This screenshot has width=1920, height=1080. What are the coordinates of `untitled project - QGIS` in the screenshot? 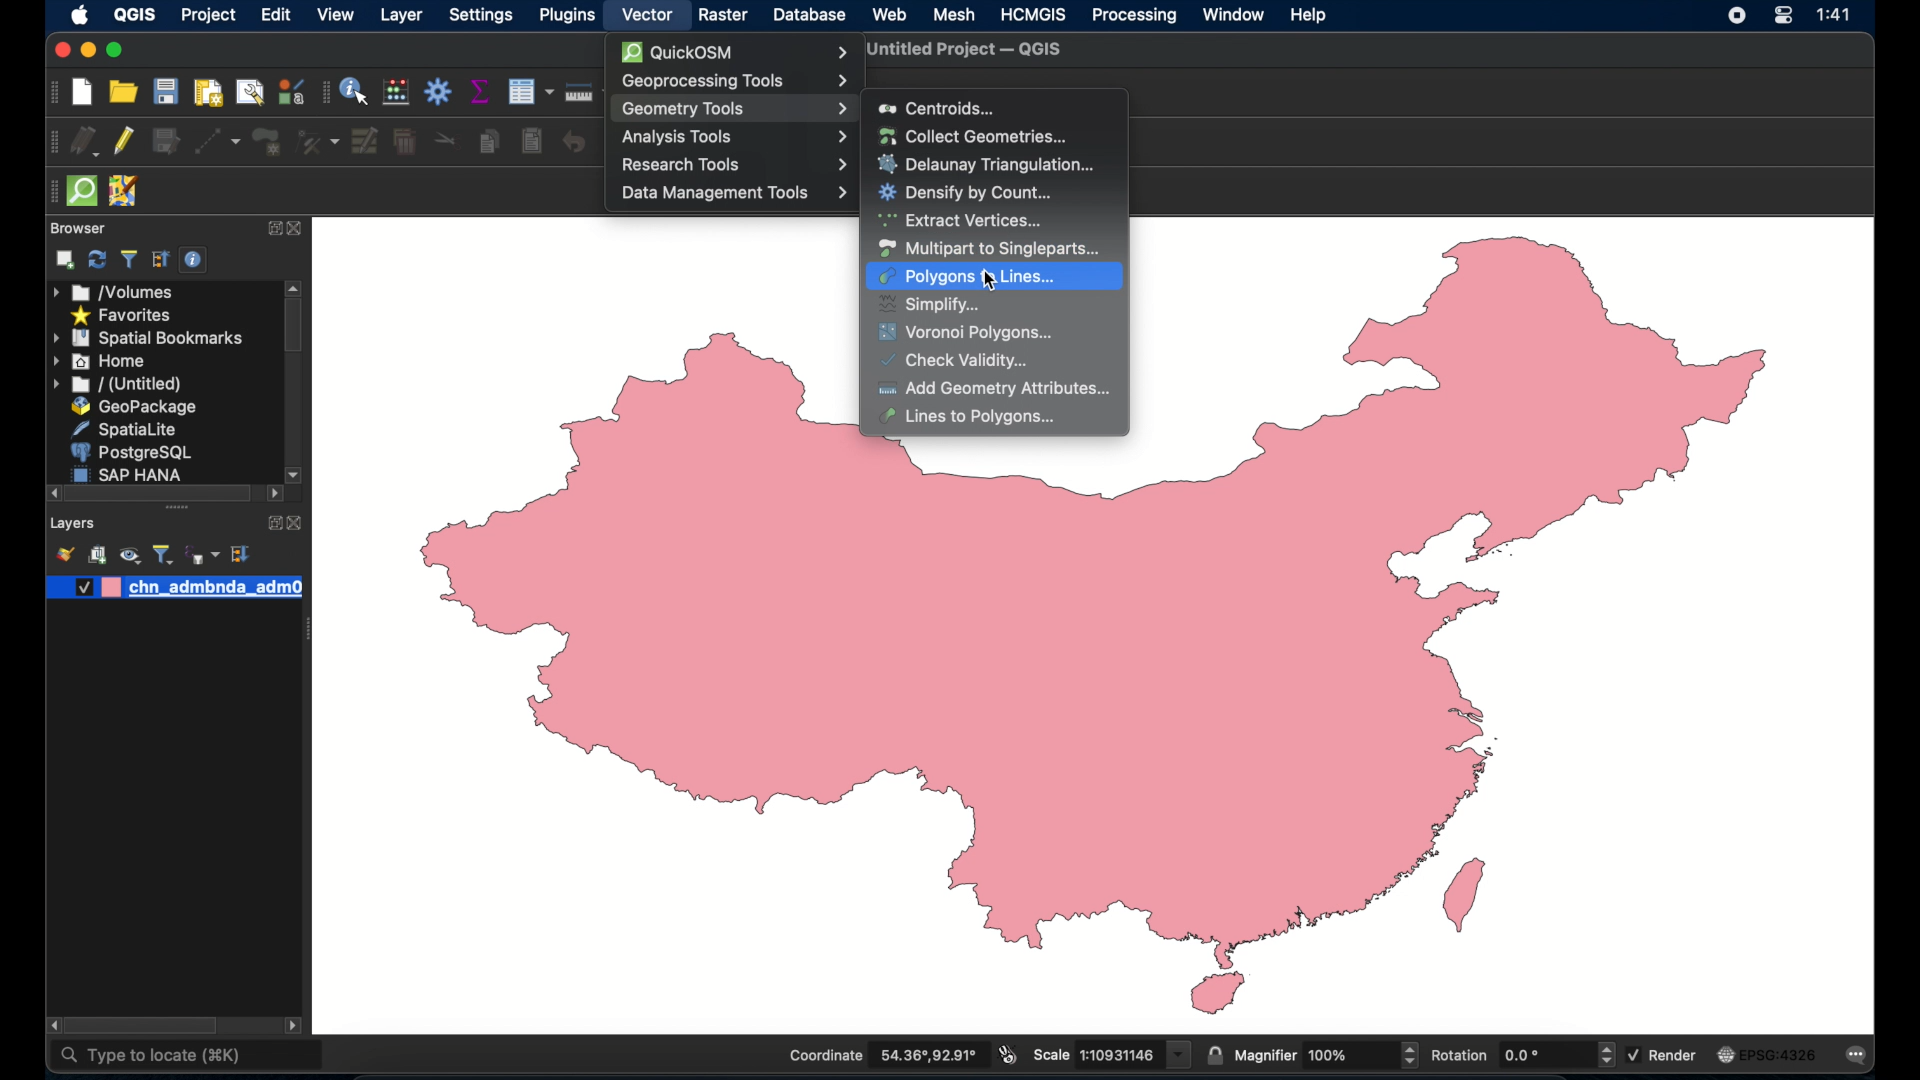 It's located at (965, 51).